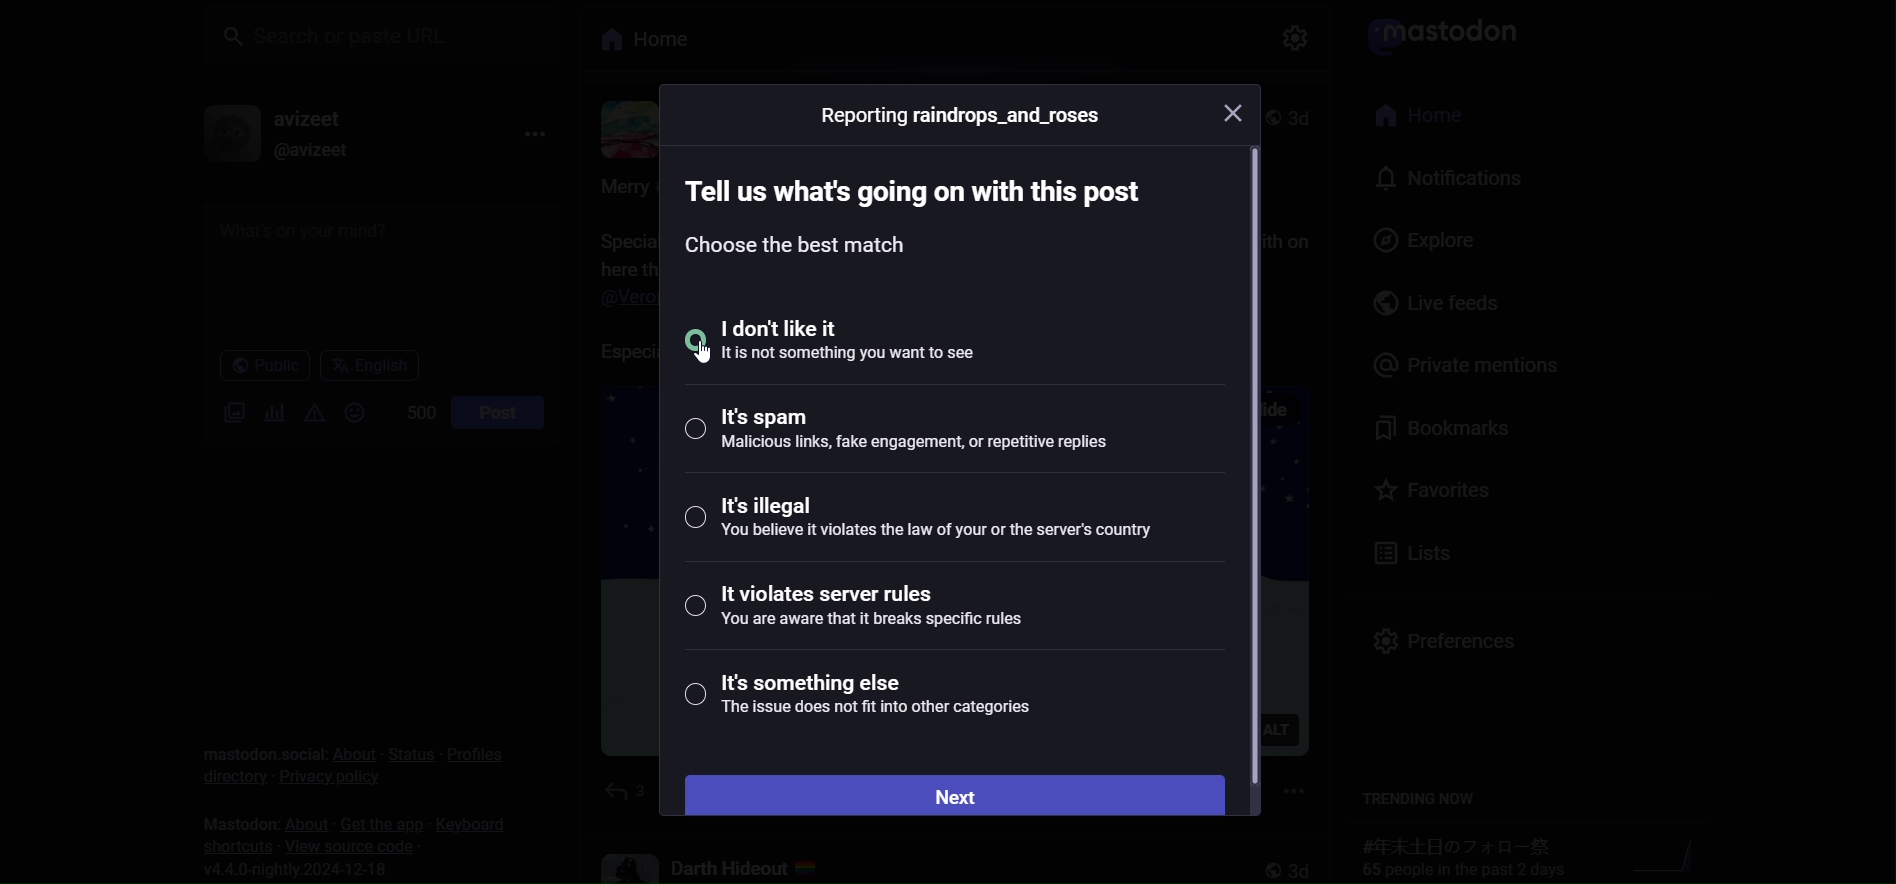 The height and width of the screenshot is (884, 1896). What do you see at coordinates (1251, 463) in the screenshot?
I see `scroll bar` at bounding box center [1251, 463].